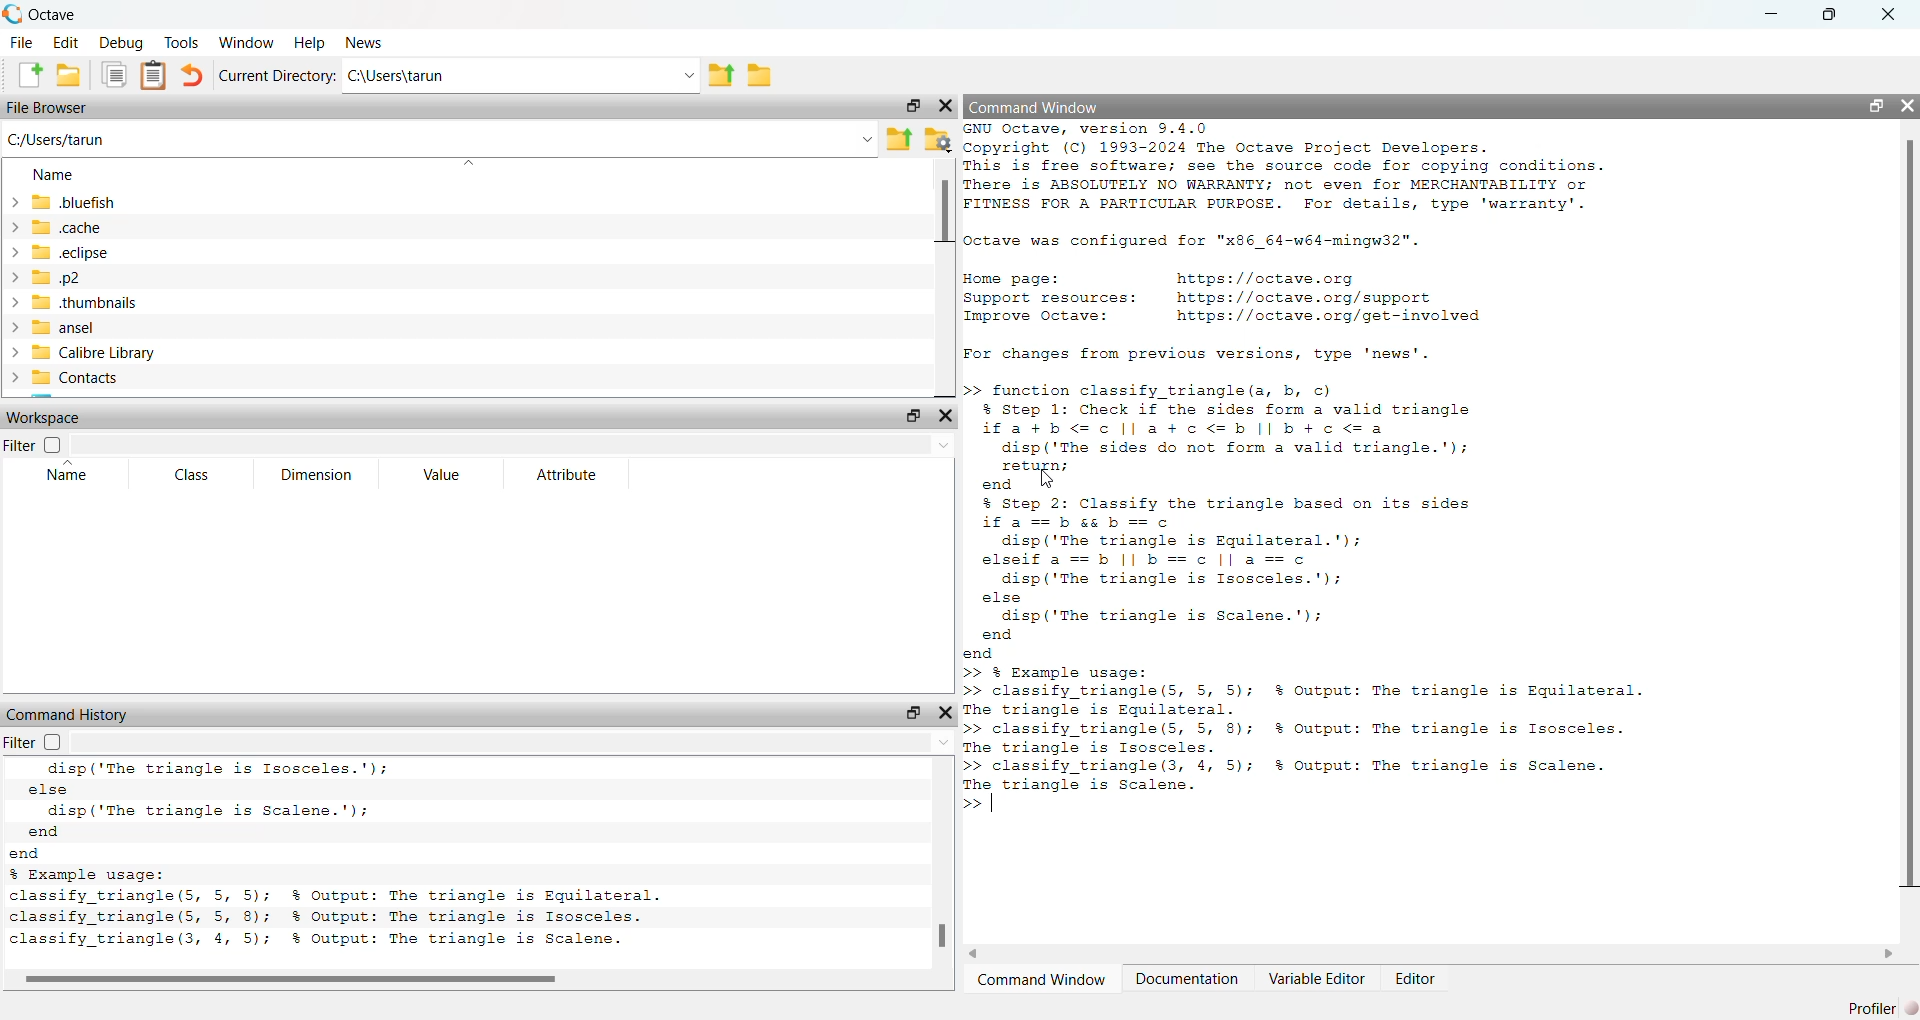 This screenshot has width=1920, height=1020. Describe the element at coordinates (982, 952) in the screenshot. I see `move left` at that location.